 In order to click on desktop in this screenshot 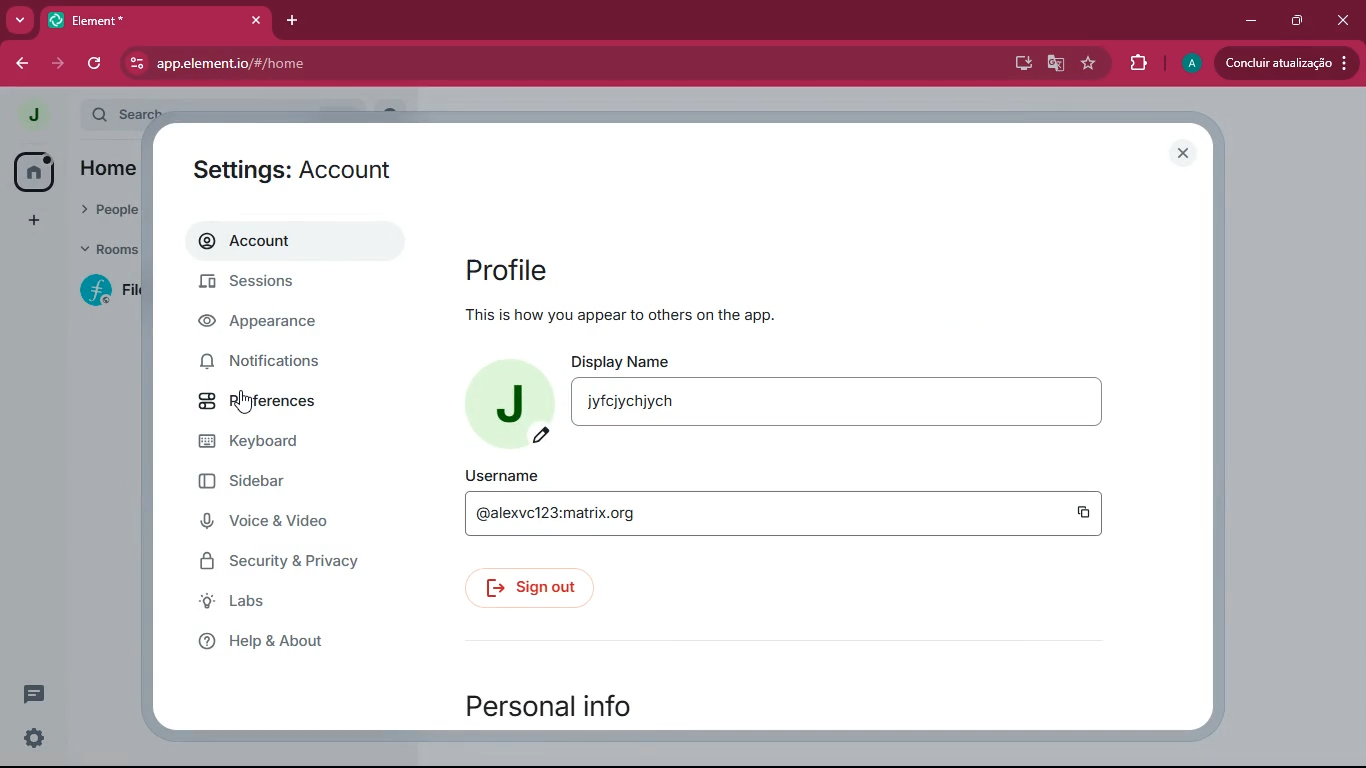, I will do `click(1018, 63)`.